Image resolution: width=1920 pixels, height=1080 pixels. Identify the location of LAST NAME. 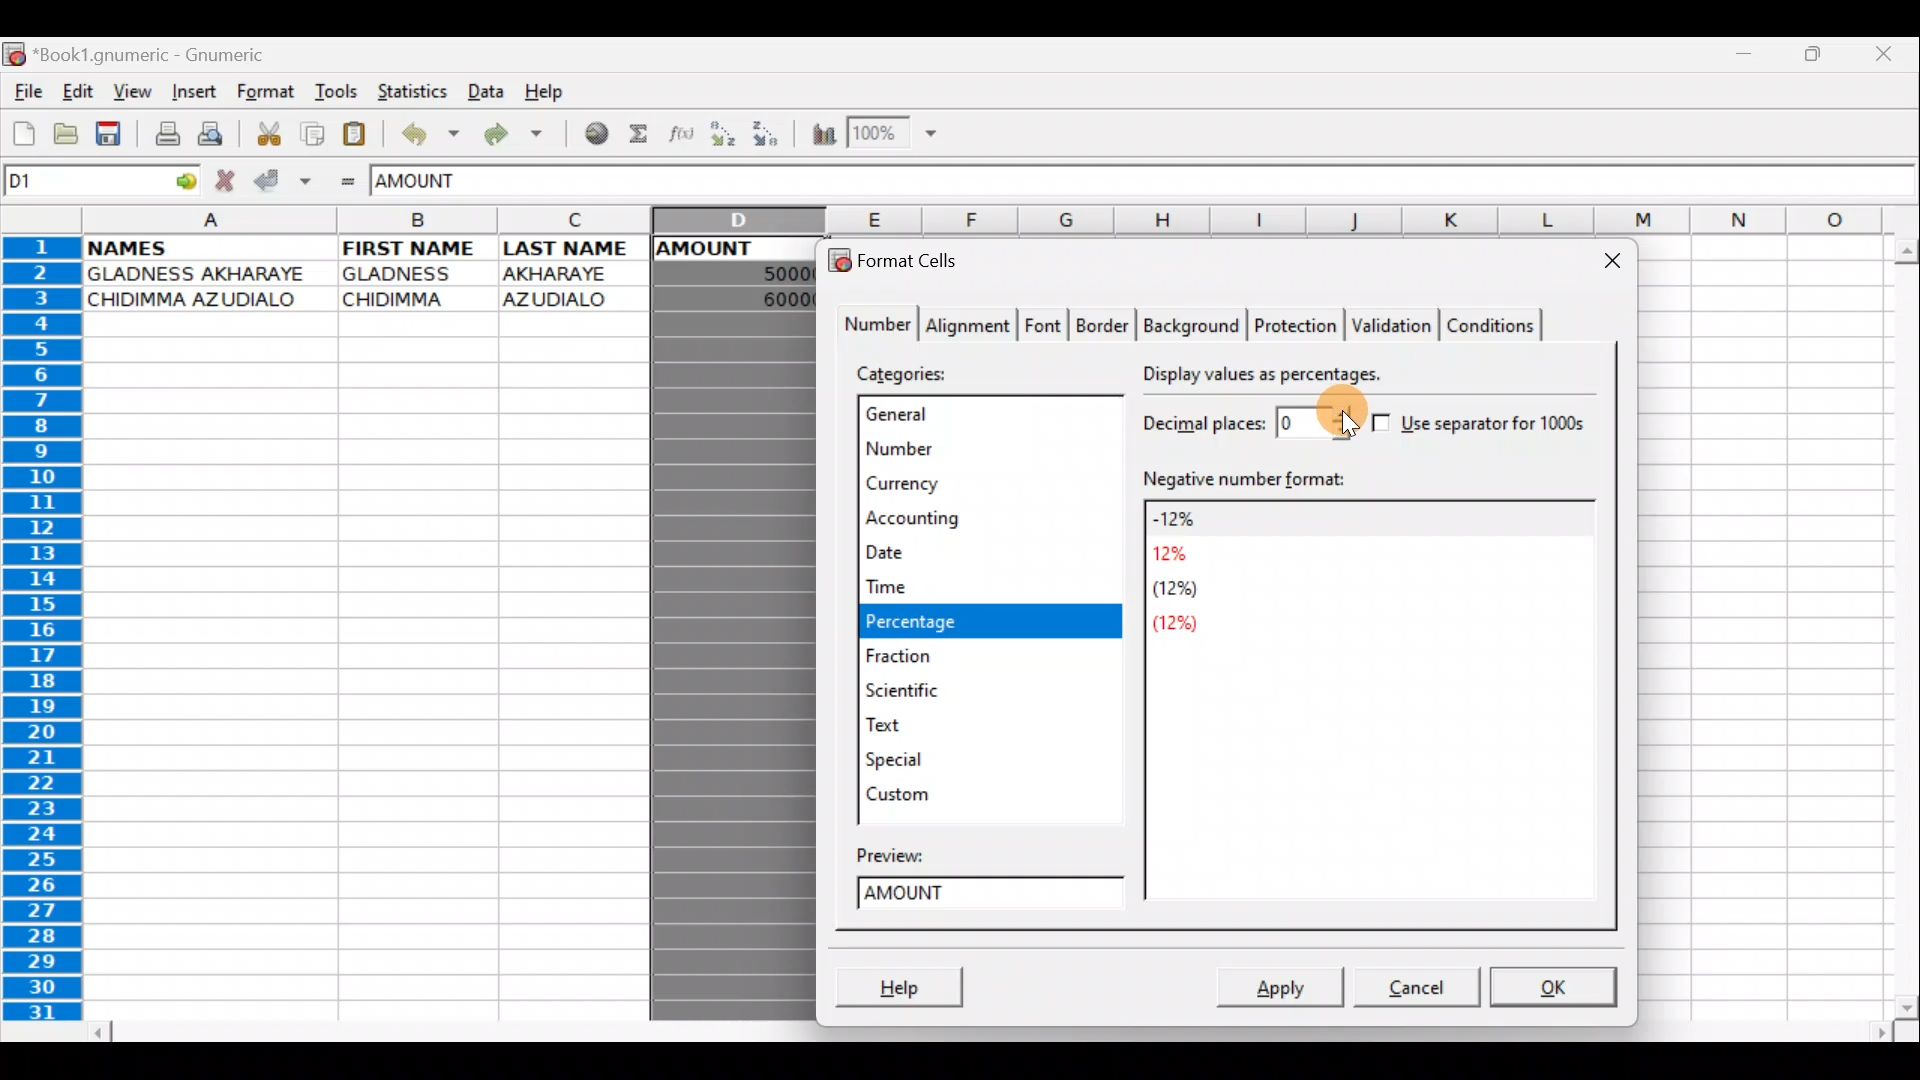
(575, 250).